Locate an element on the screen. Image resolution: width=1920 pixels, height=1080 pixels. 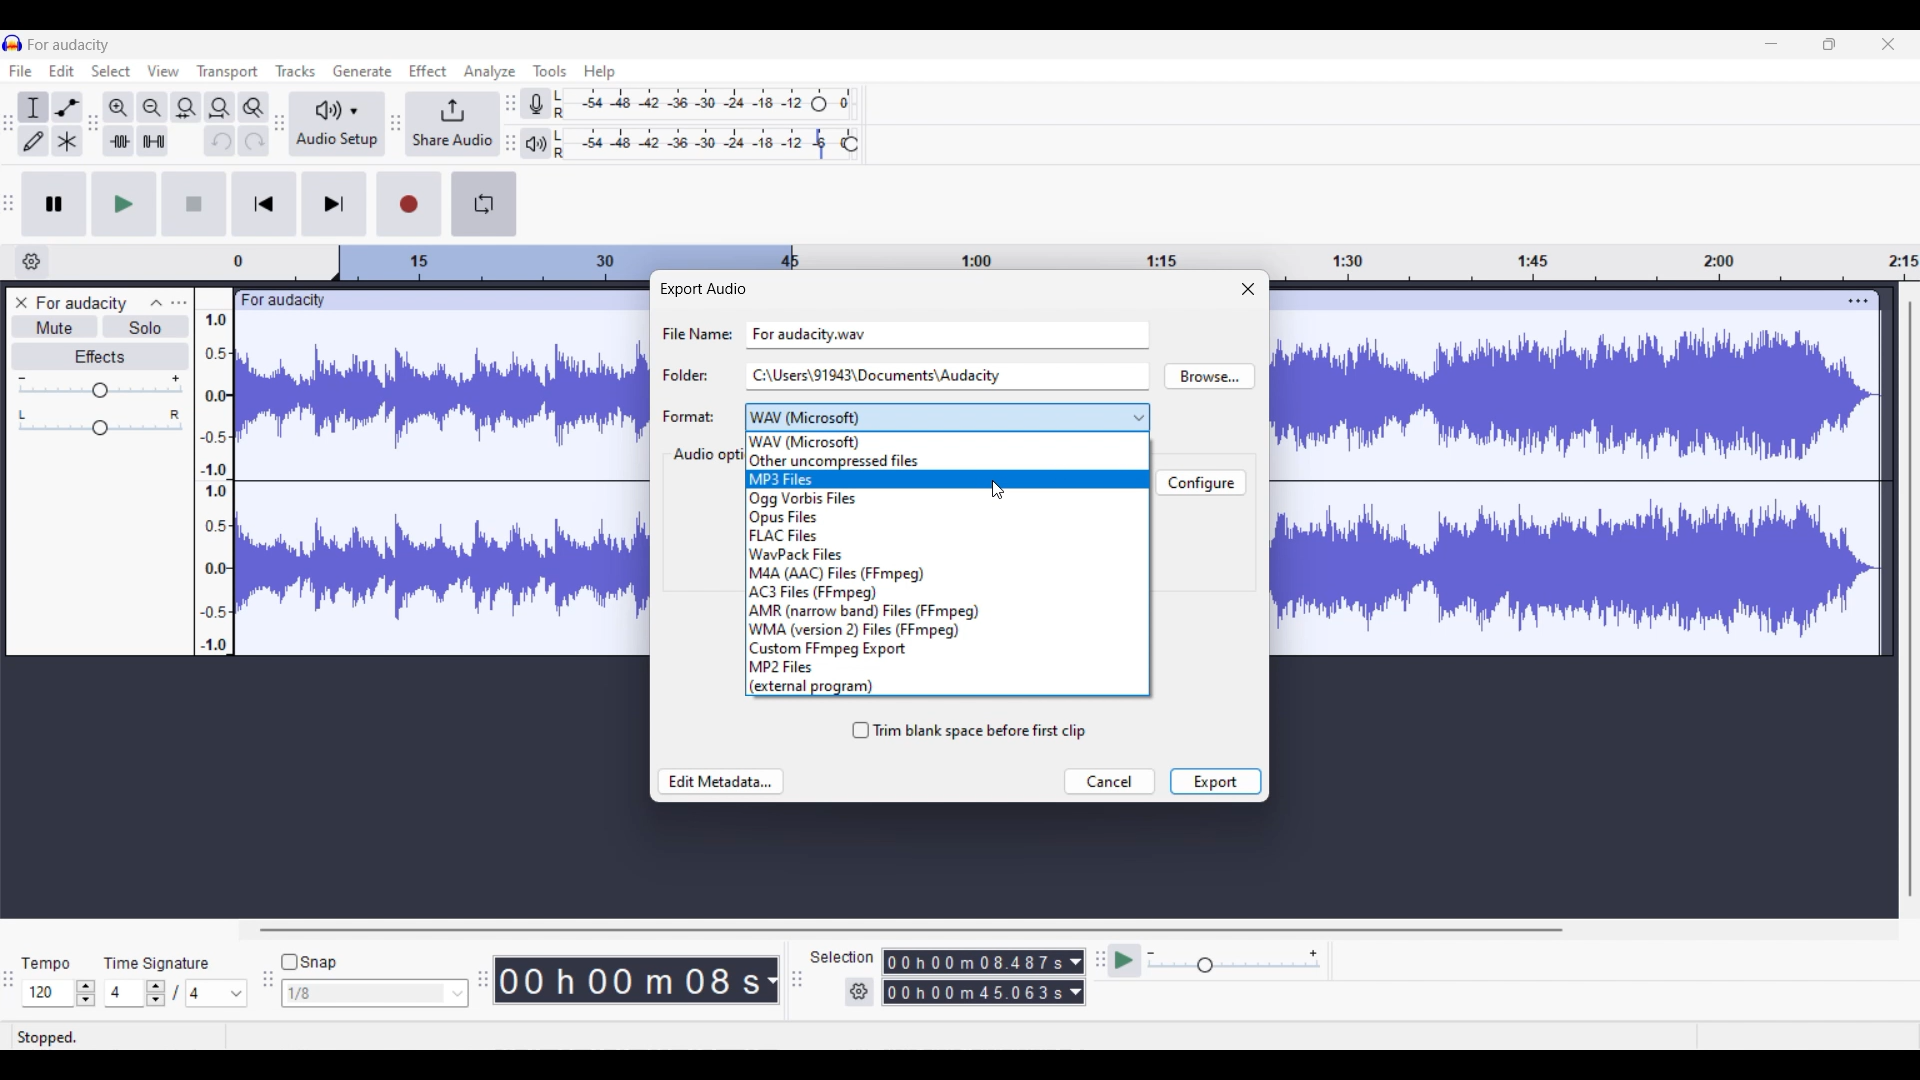
Header to change recording level is located at coordinates (819, 104).